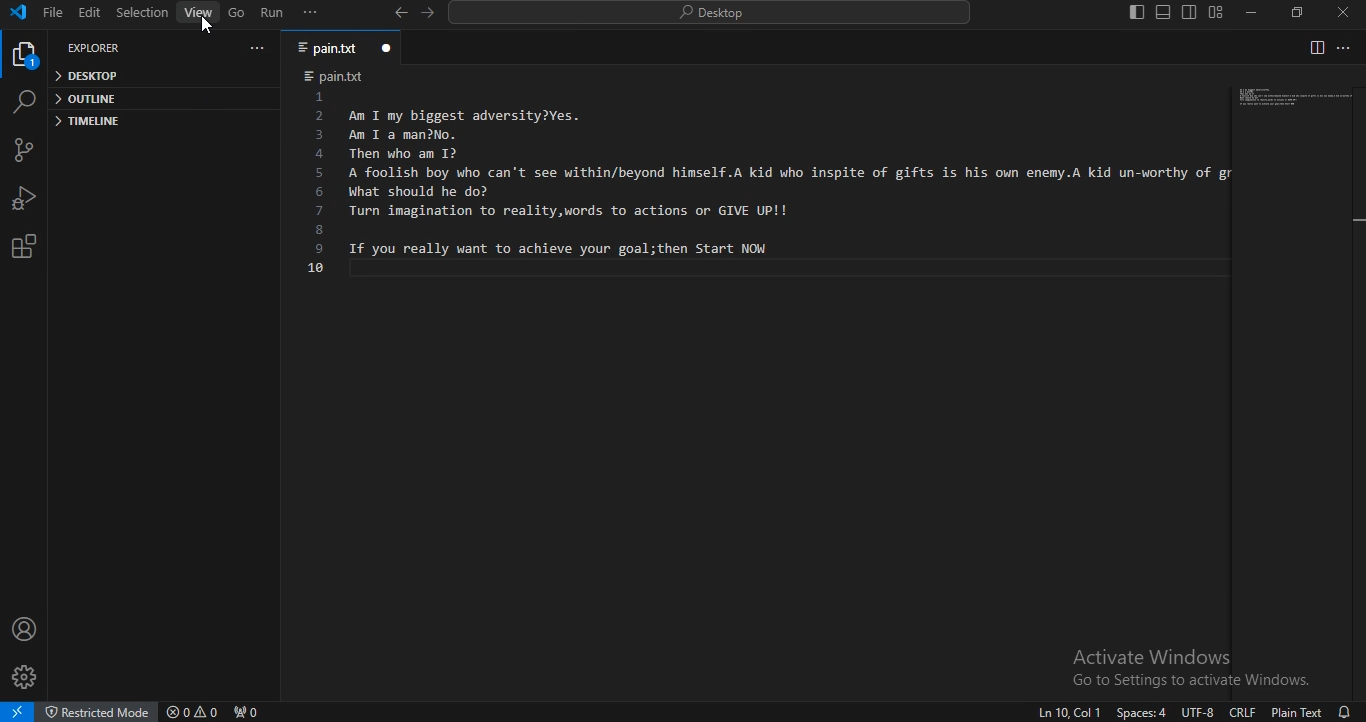 The height and width of the screenshot is (722, 1366). I want to click on close, so click(1341, 12).